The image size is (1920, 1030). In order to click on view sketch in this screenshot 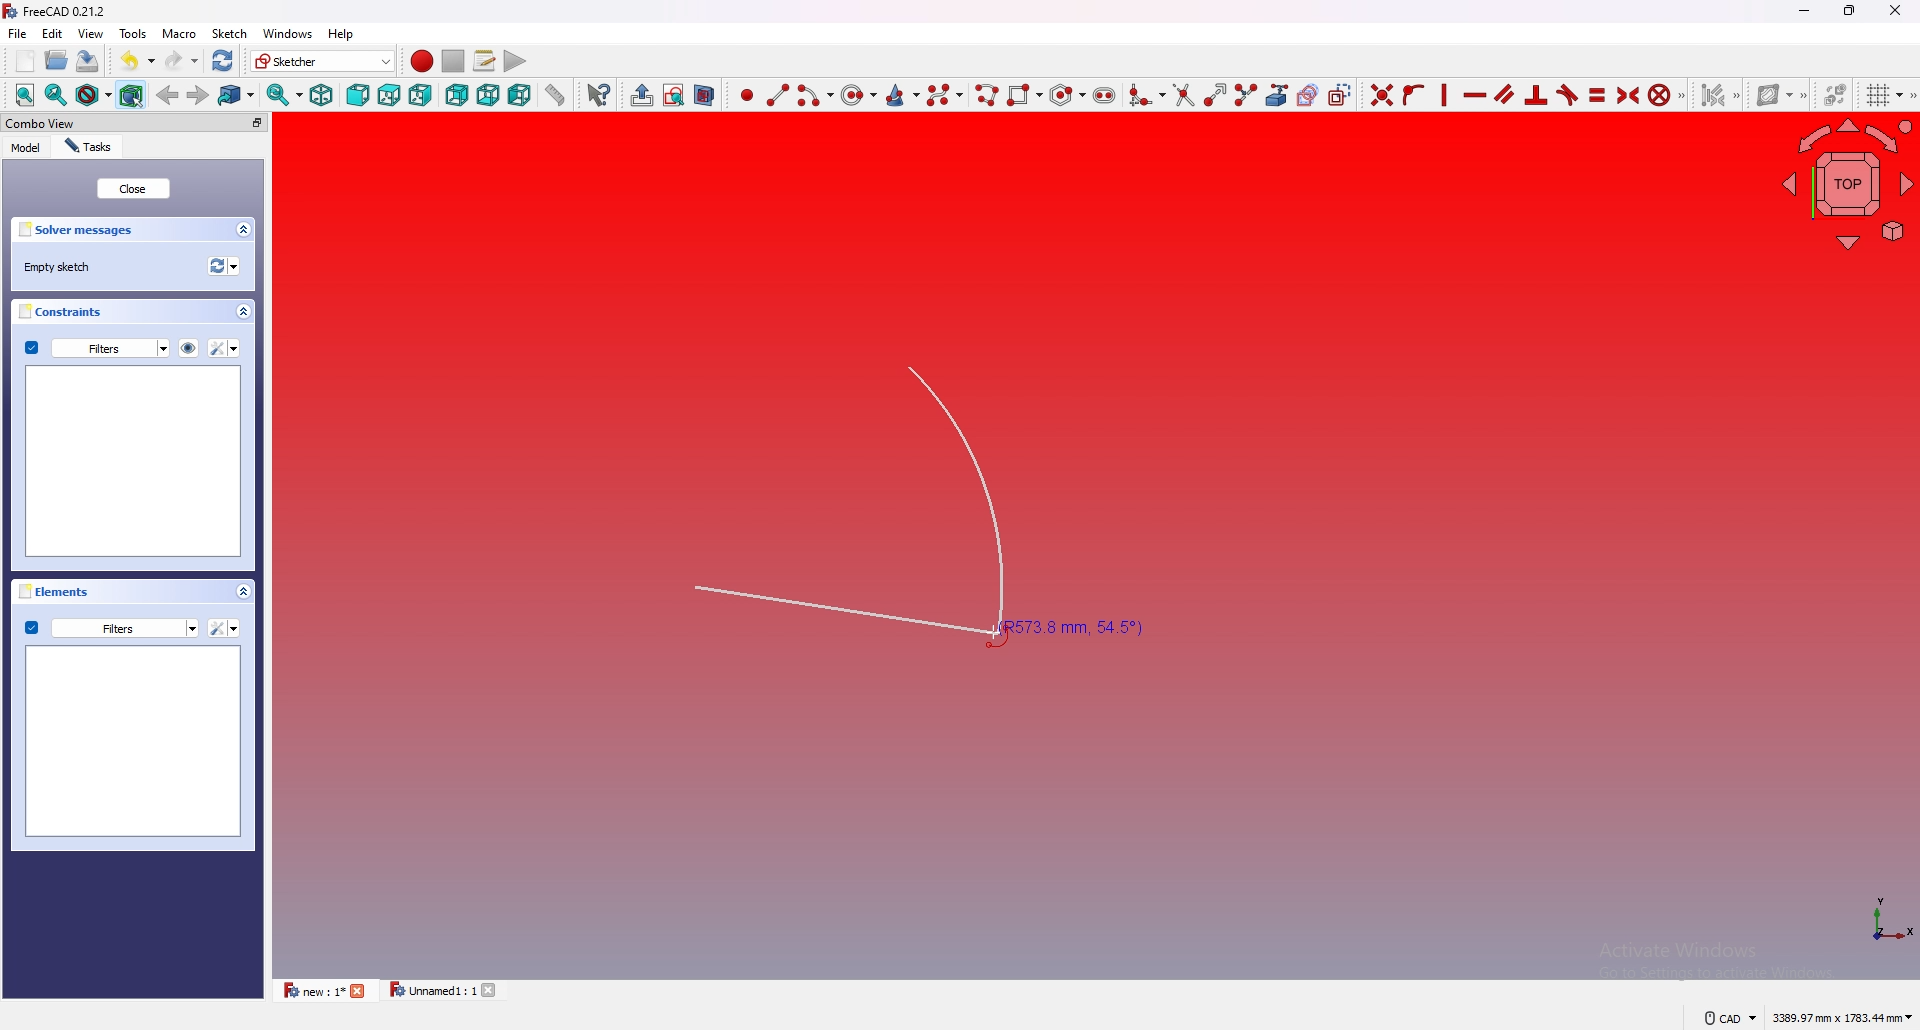, I will do `click(674, 94)`.